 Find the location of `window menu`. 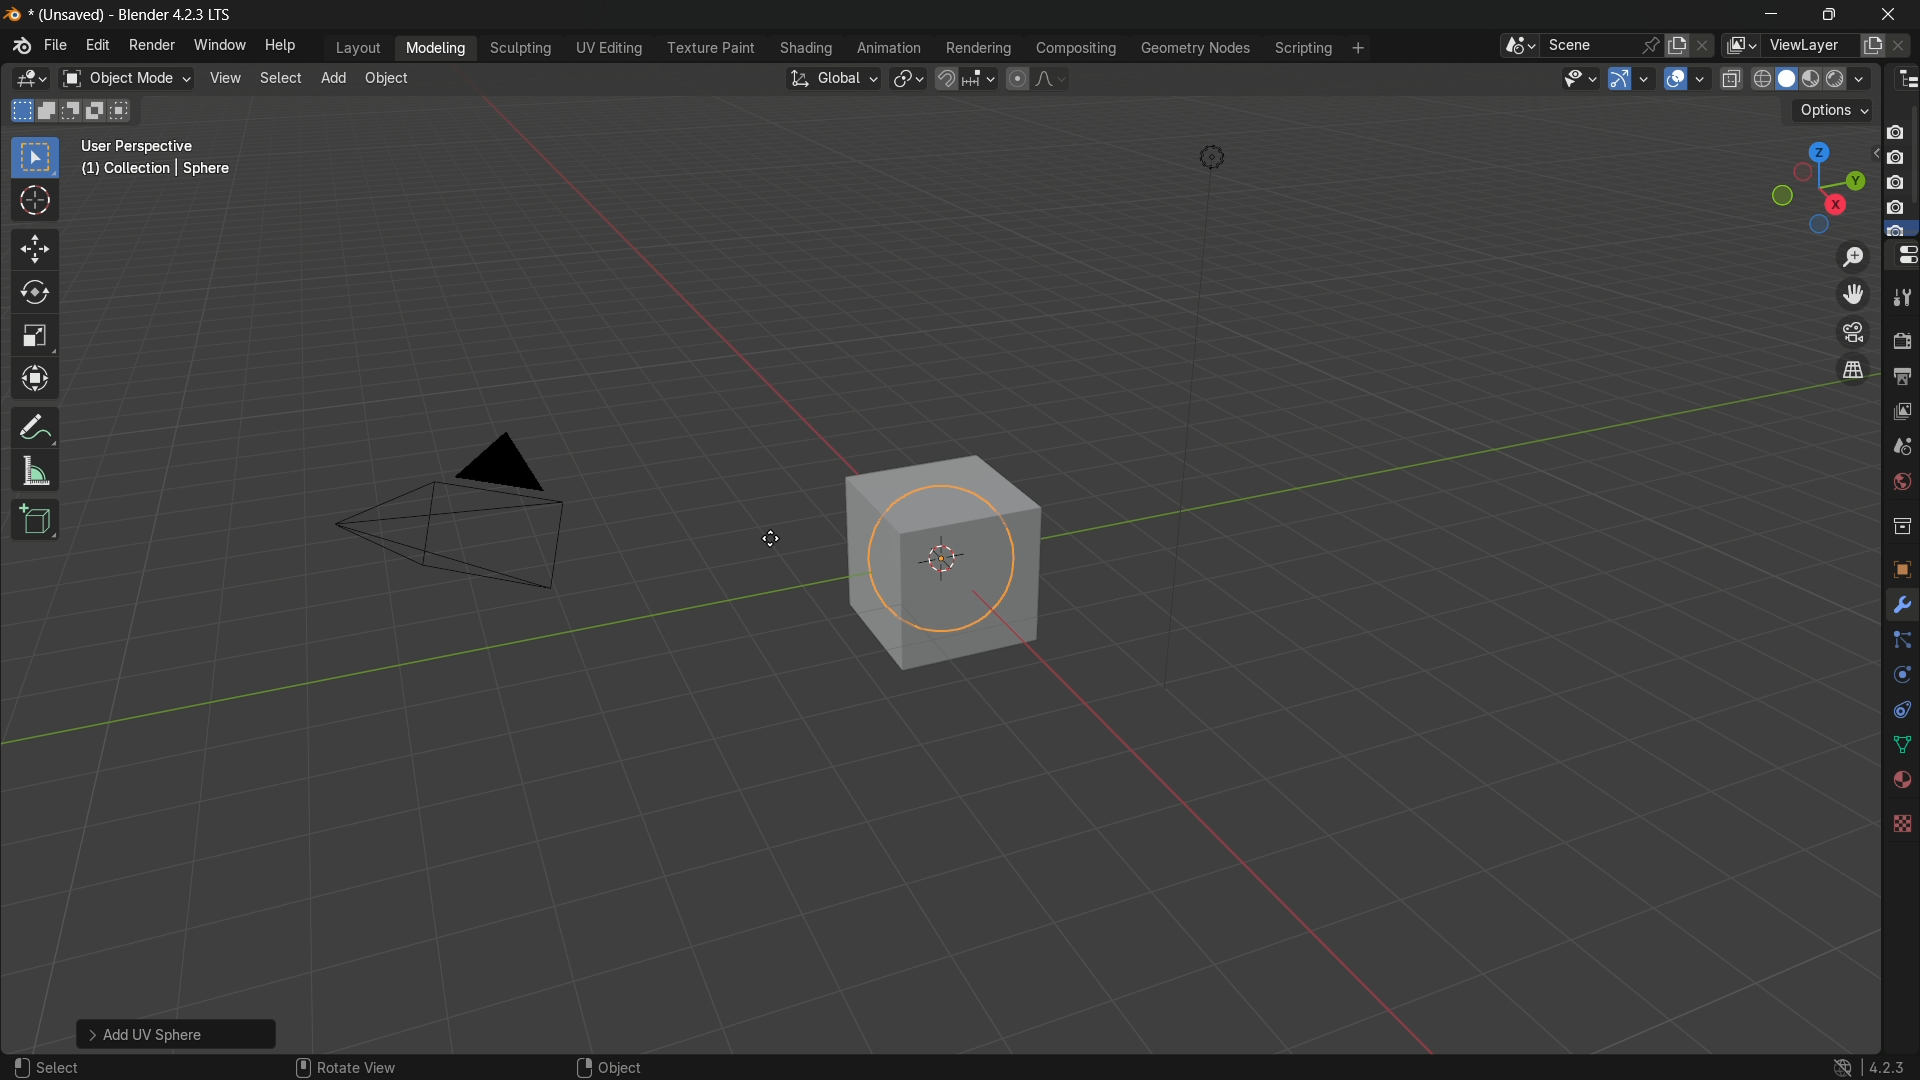

window menu is located at coordinates (215, 45).